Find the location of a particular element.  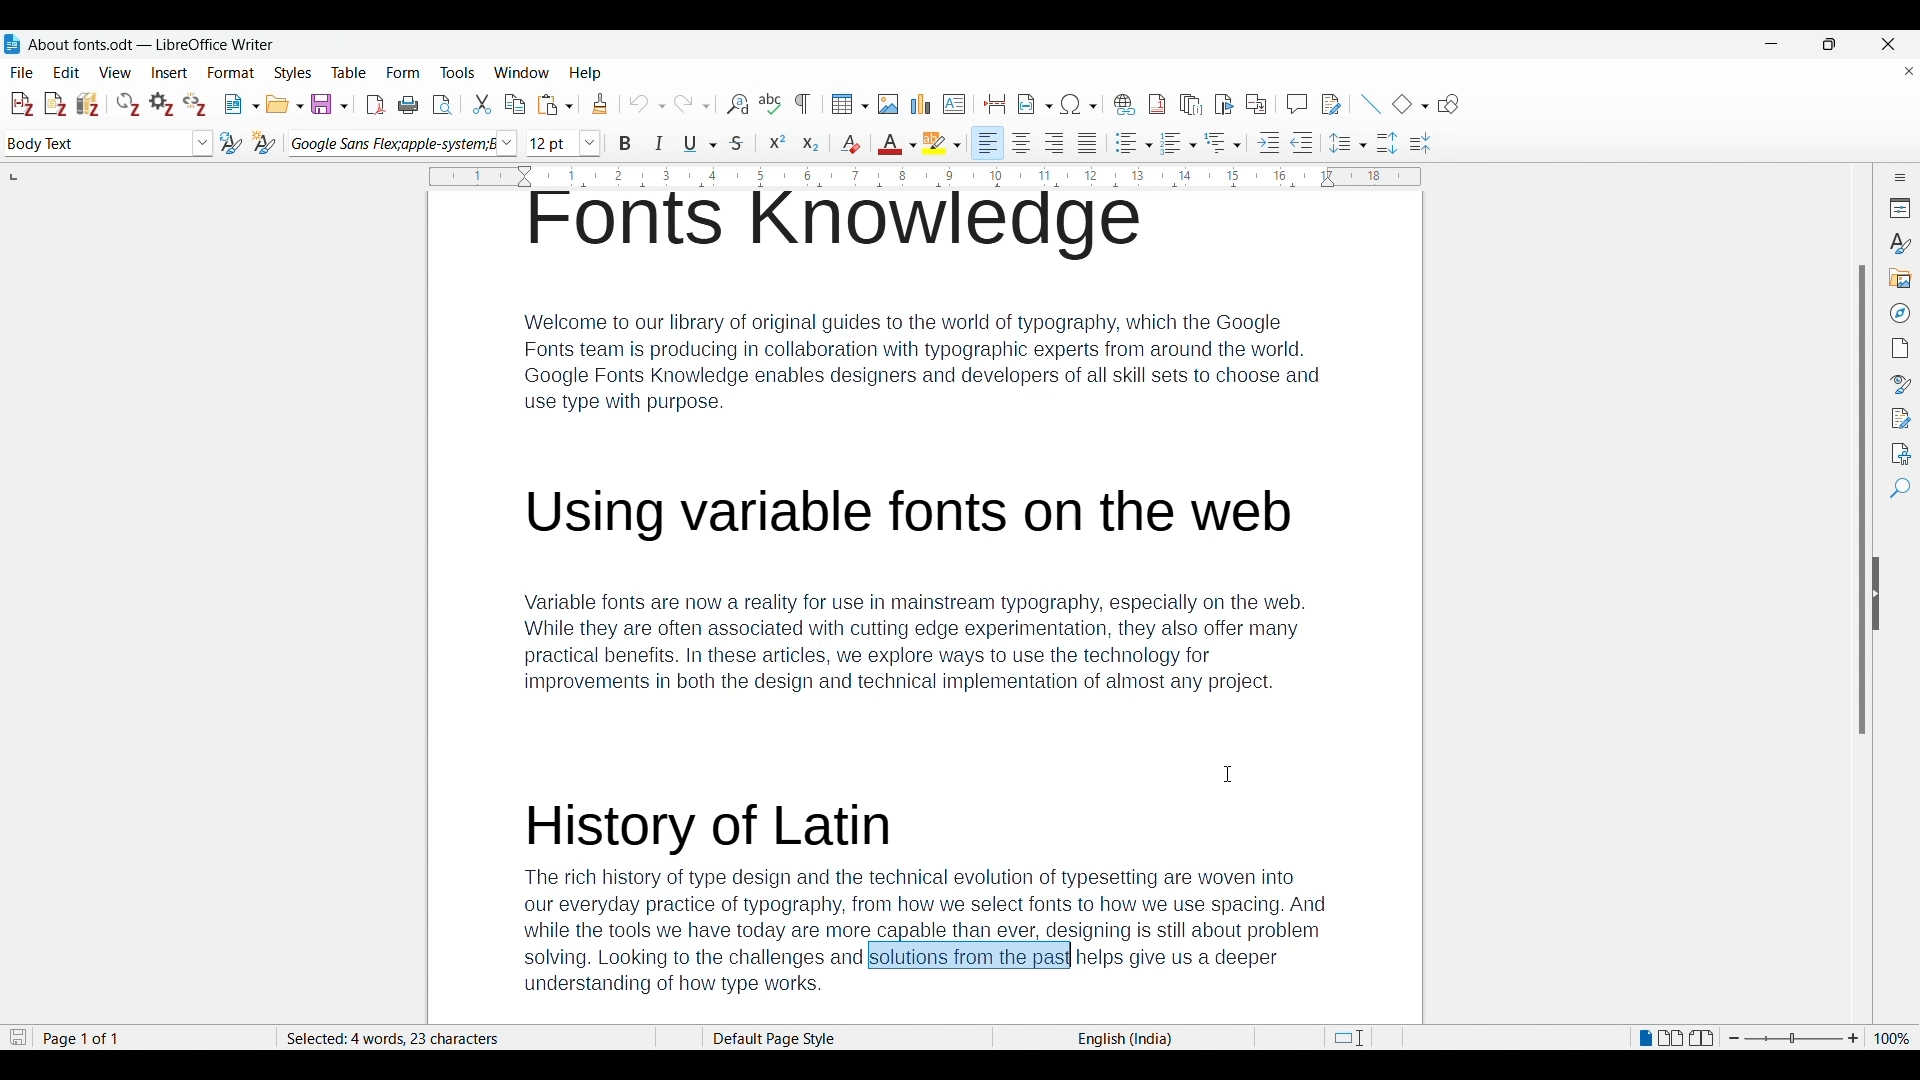

Update selected style is located at coordinates (232, 143).